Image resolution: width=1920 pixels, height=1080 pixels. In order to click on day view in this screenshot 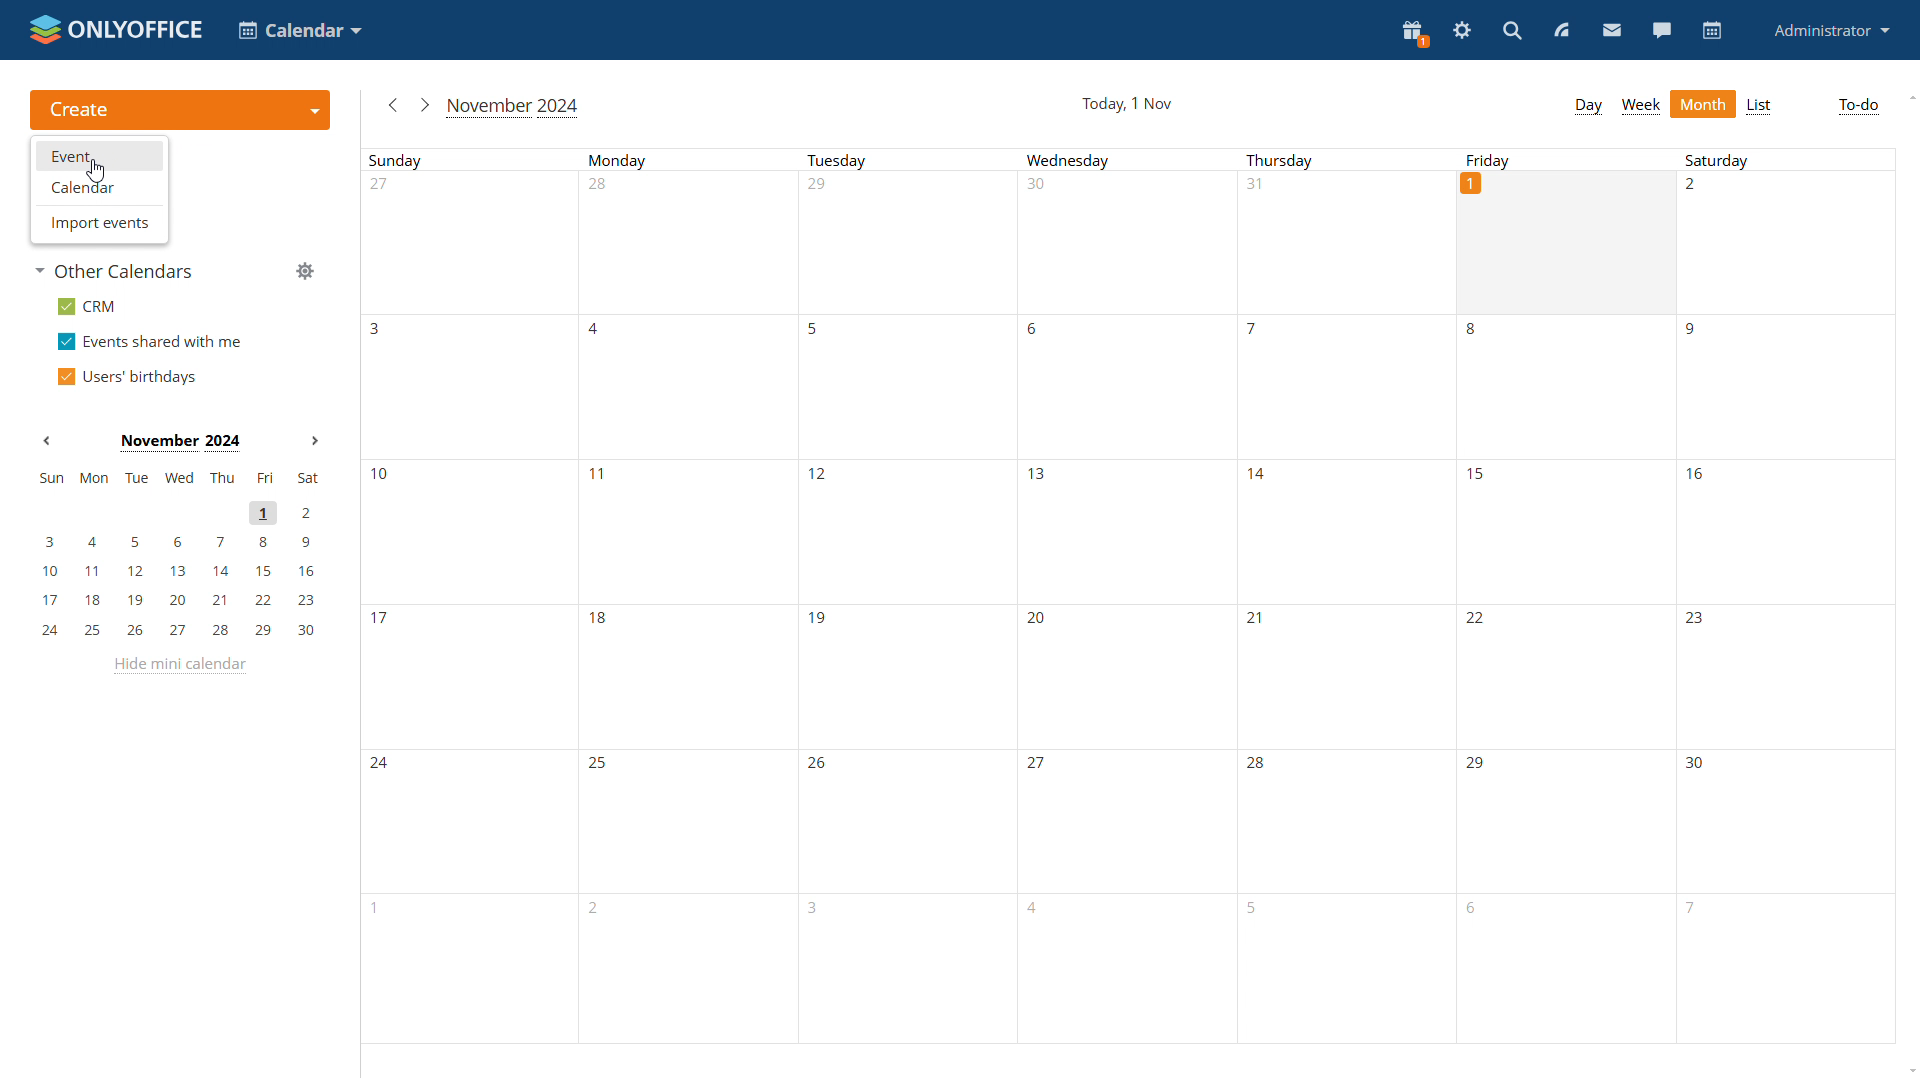, I will do `click(1588, 107)`.